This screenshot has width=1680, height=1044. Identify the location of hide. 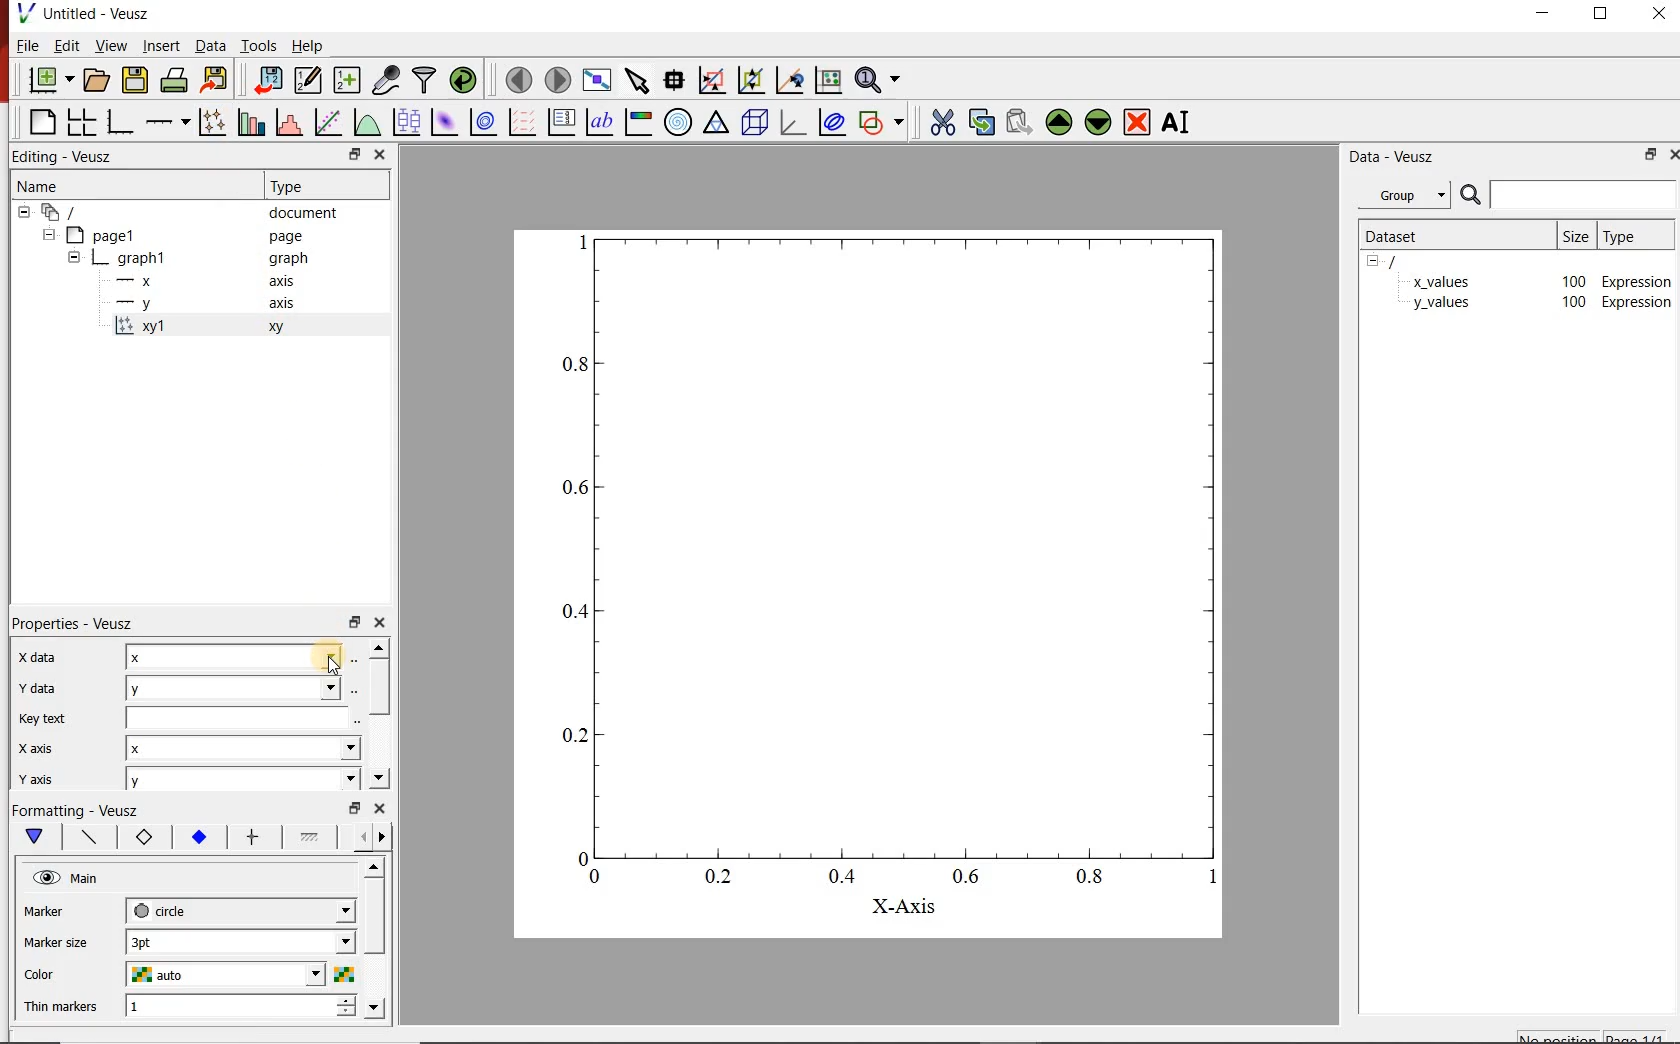
(48, 234).